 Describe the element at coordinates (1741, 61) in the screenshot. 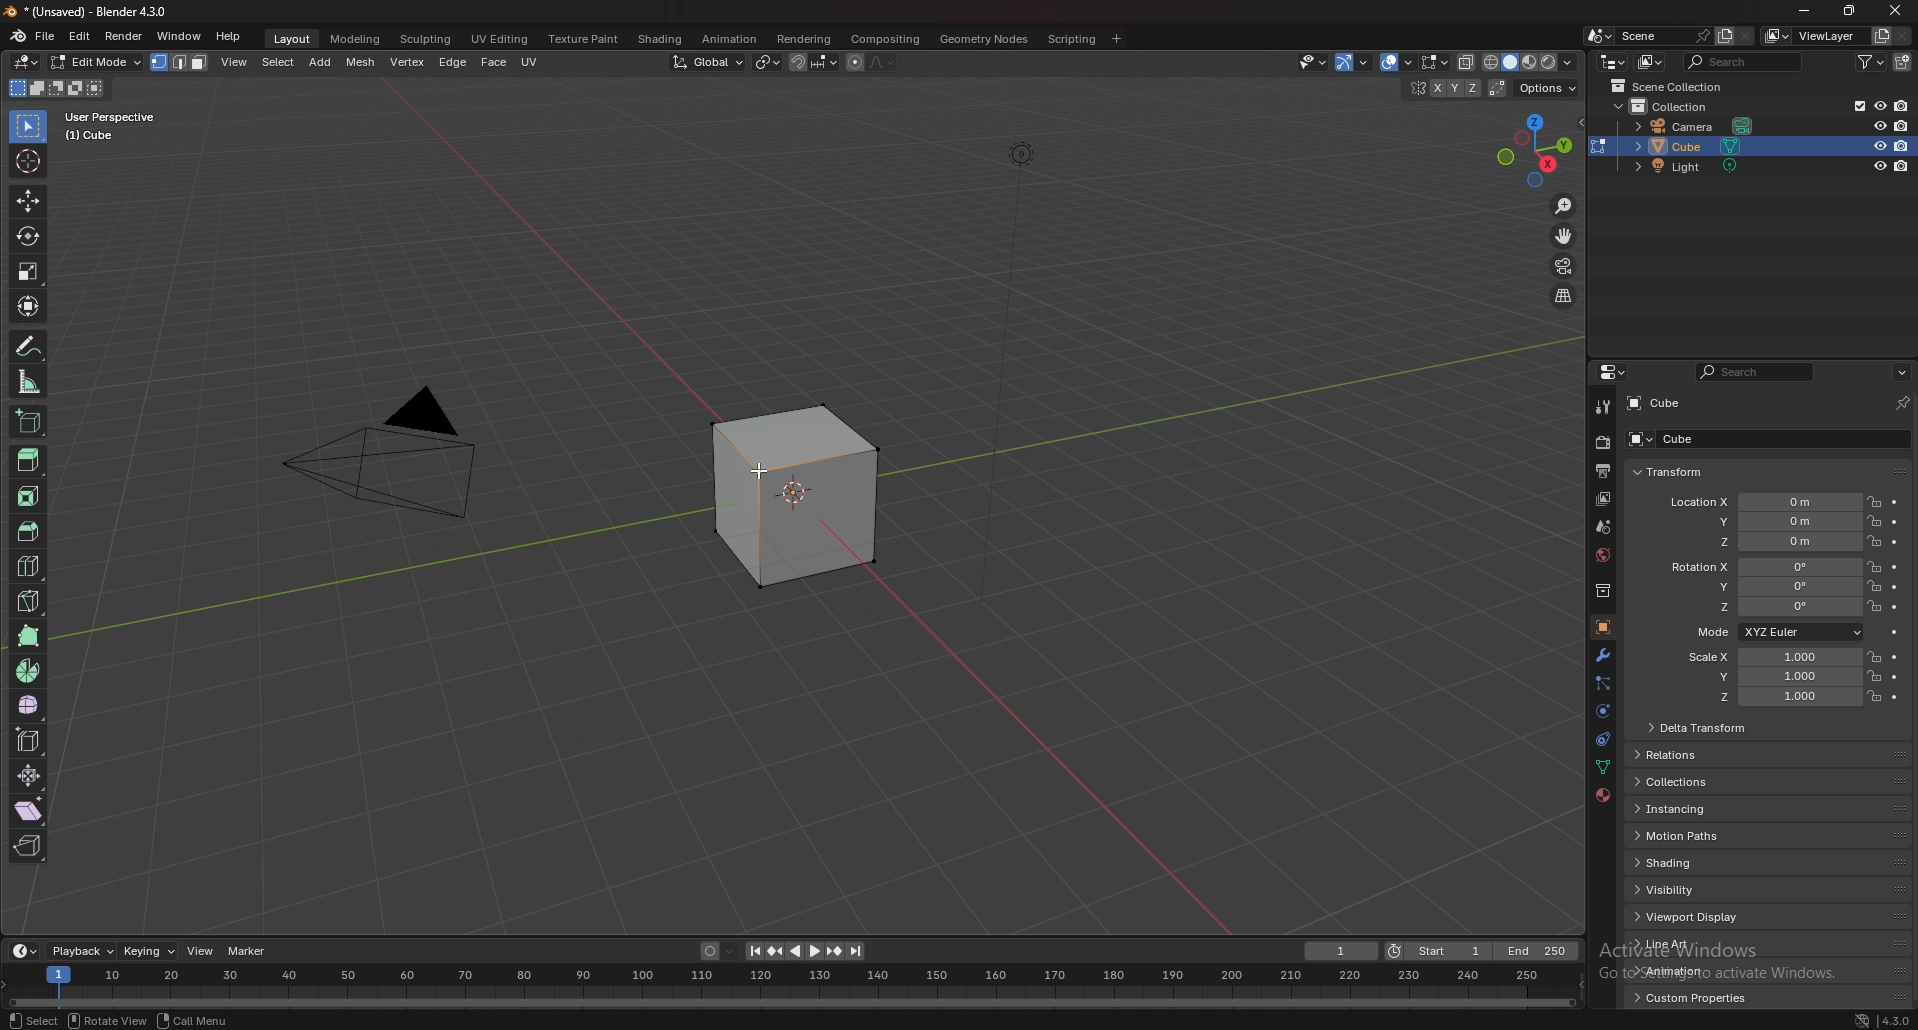

I see `search` at that location.